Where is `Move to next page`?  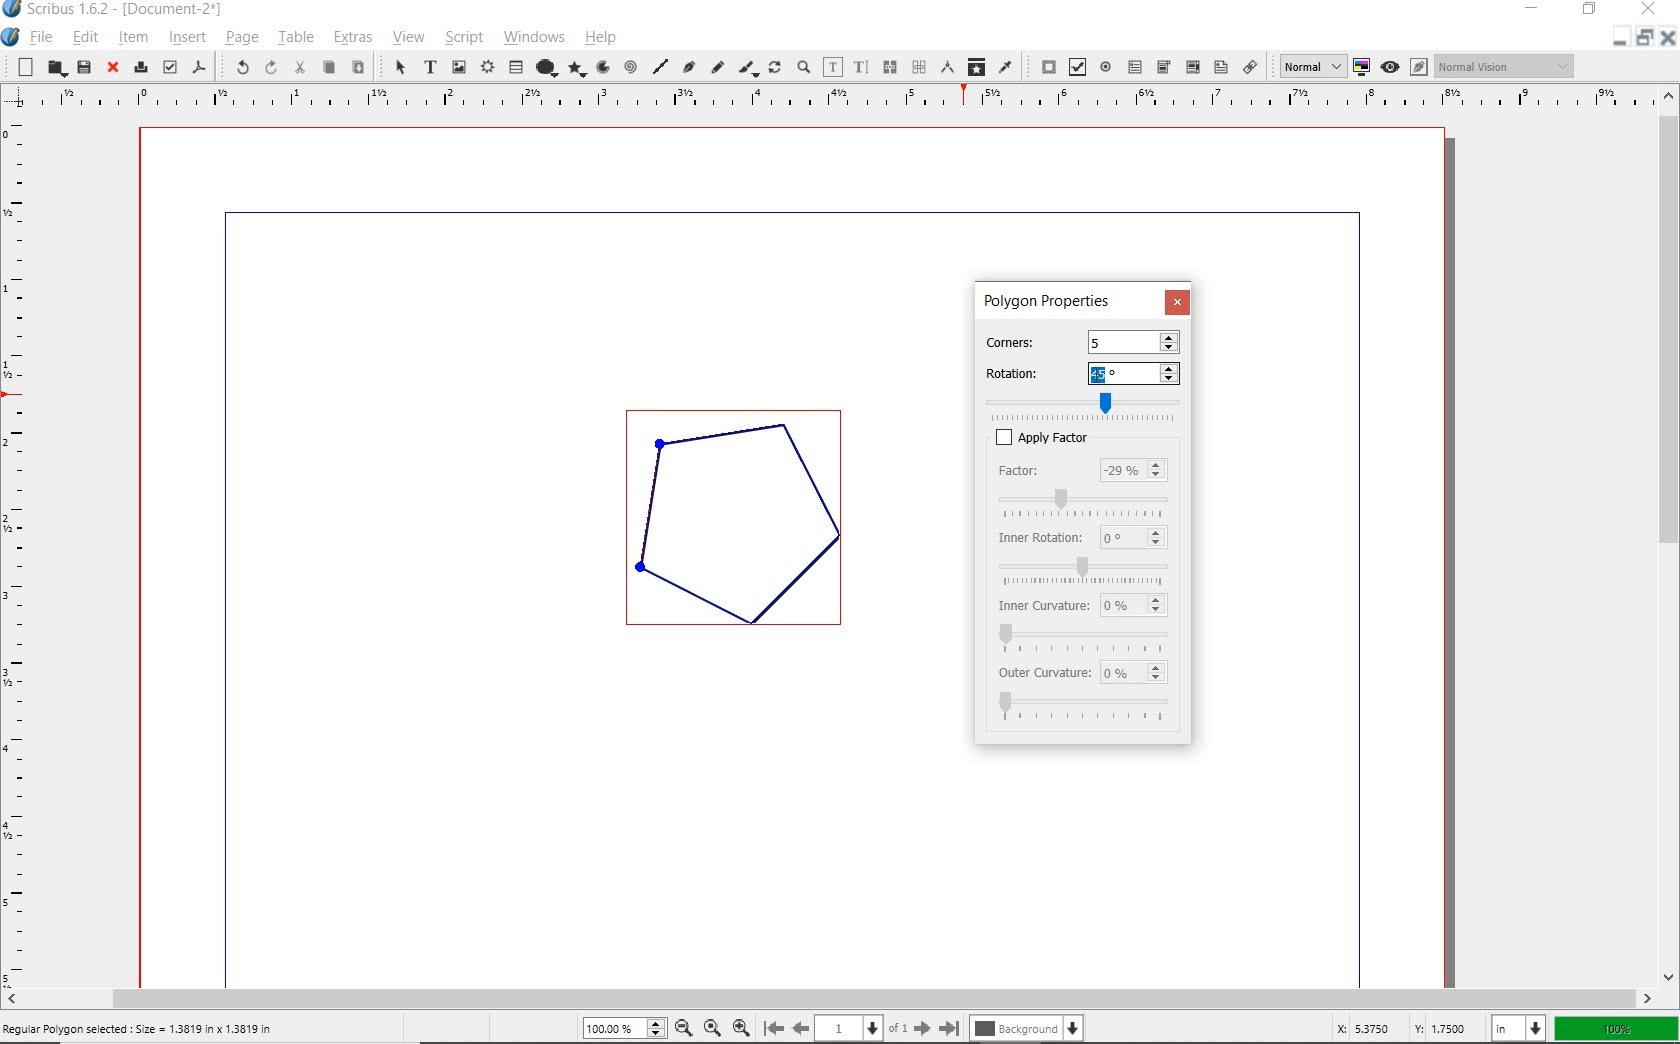
Move to next page is located at coordinates (914, 1028).